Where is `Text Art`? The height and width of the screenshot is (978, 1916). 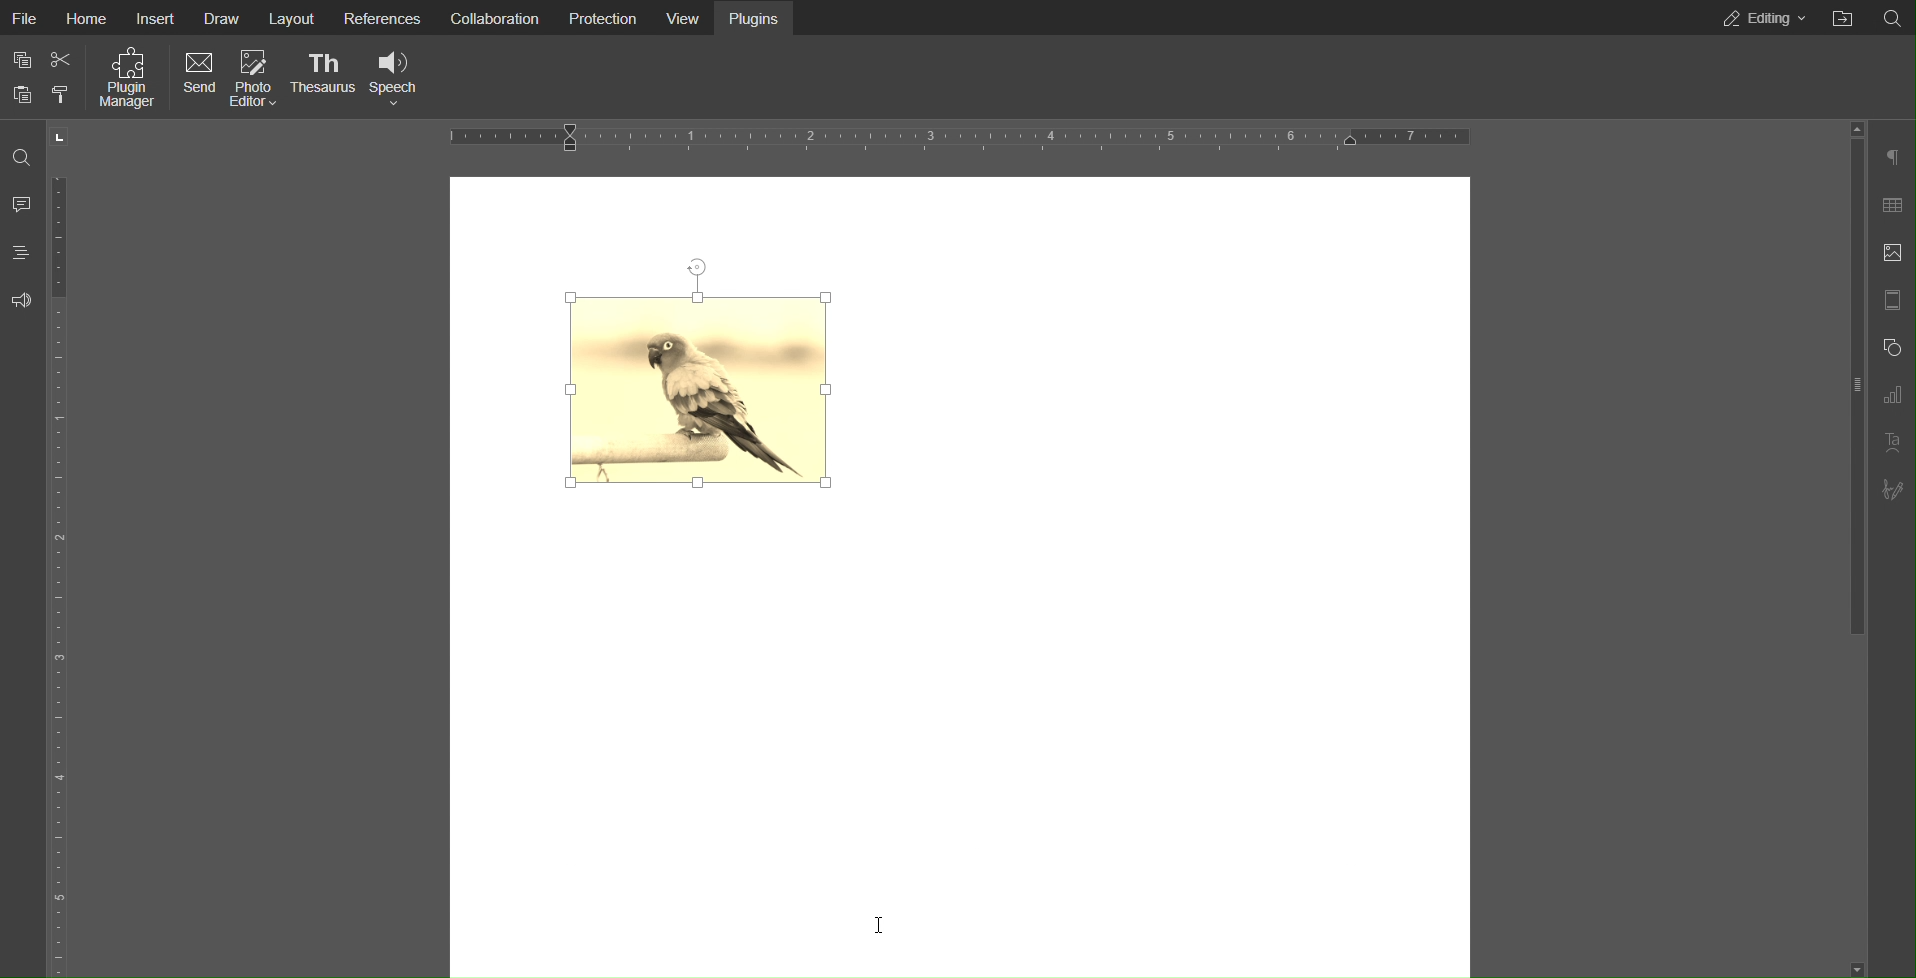 Text Art is located at coordinates (1893, 443).